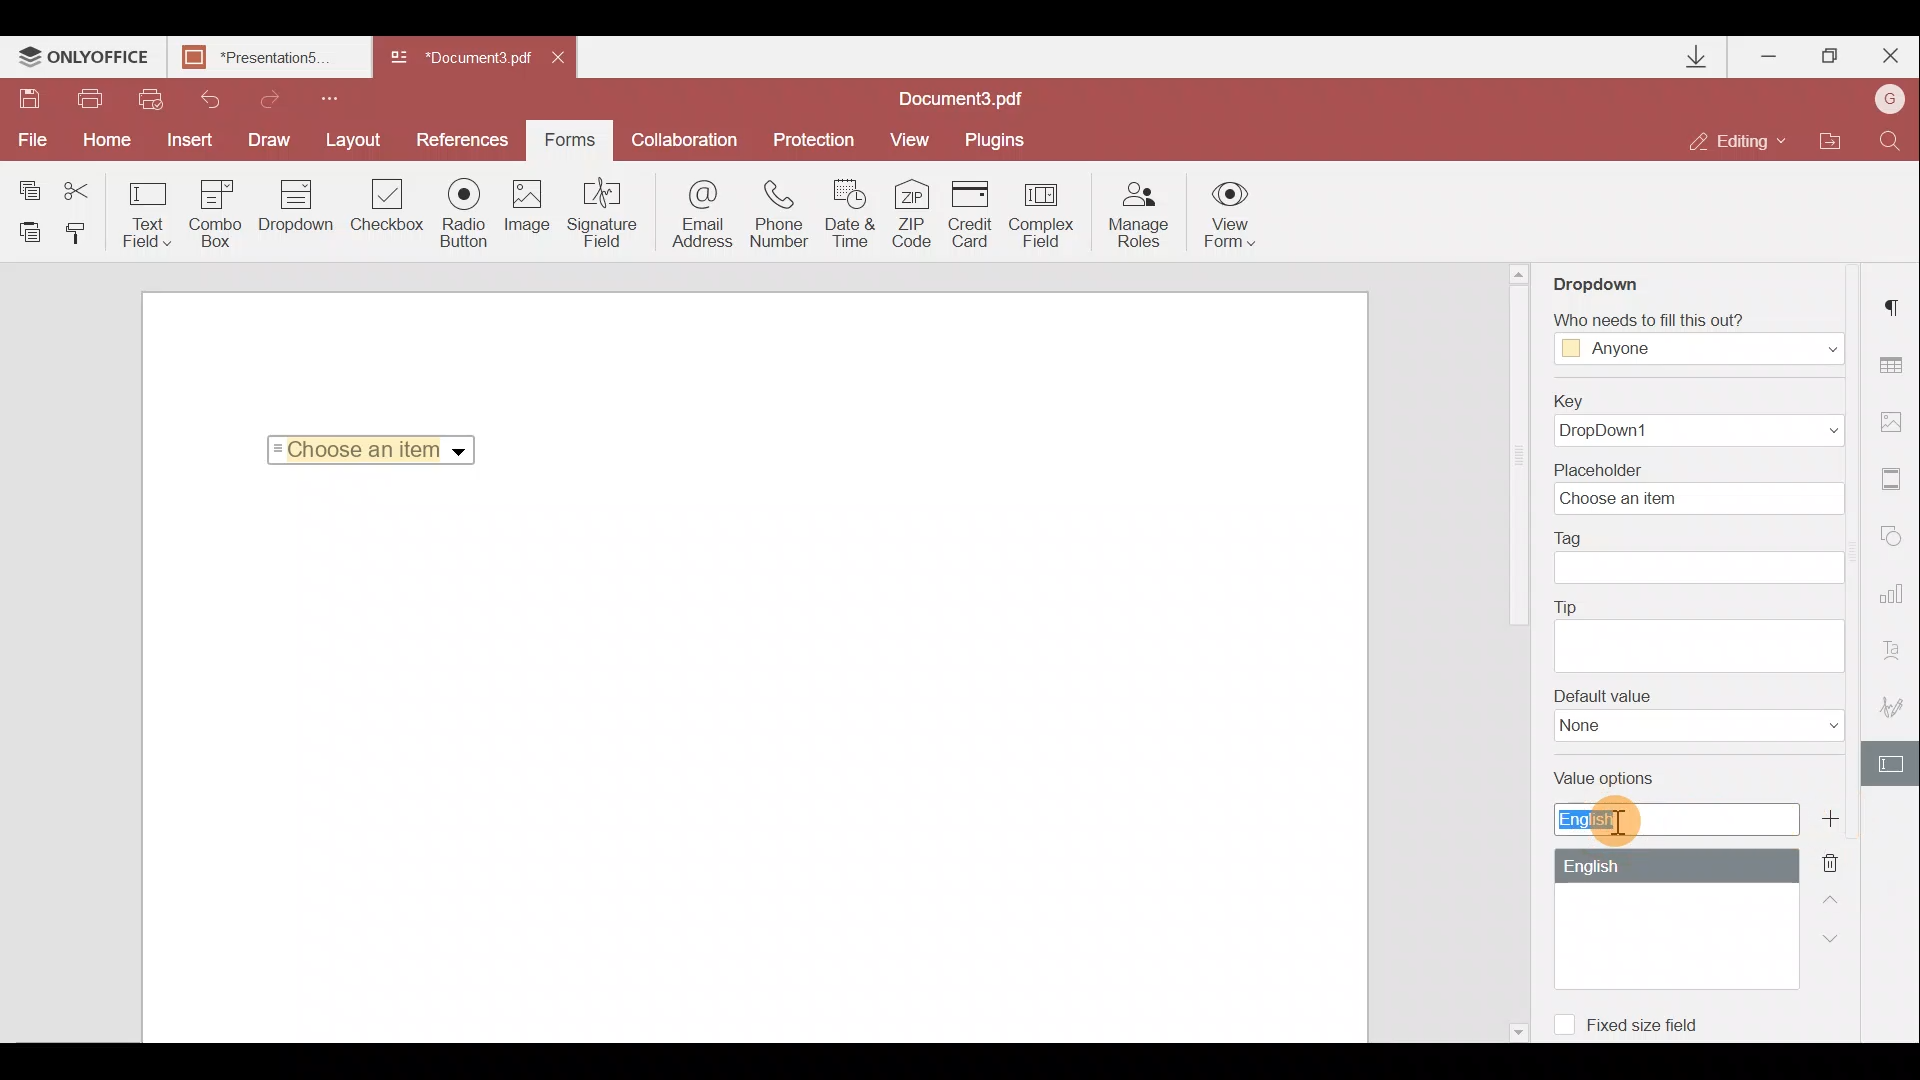 The width and height of the screenshot is (1920, 1080). Describe the element at coordinates (1700, 557) in the screenshot. I see `Tag` at that location.